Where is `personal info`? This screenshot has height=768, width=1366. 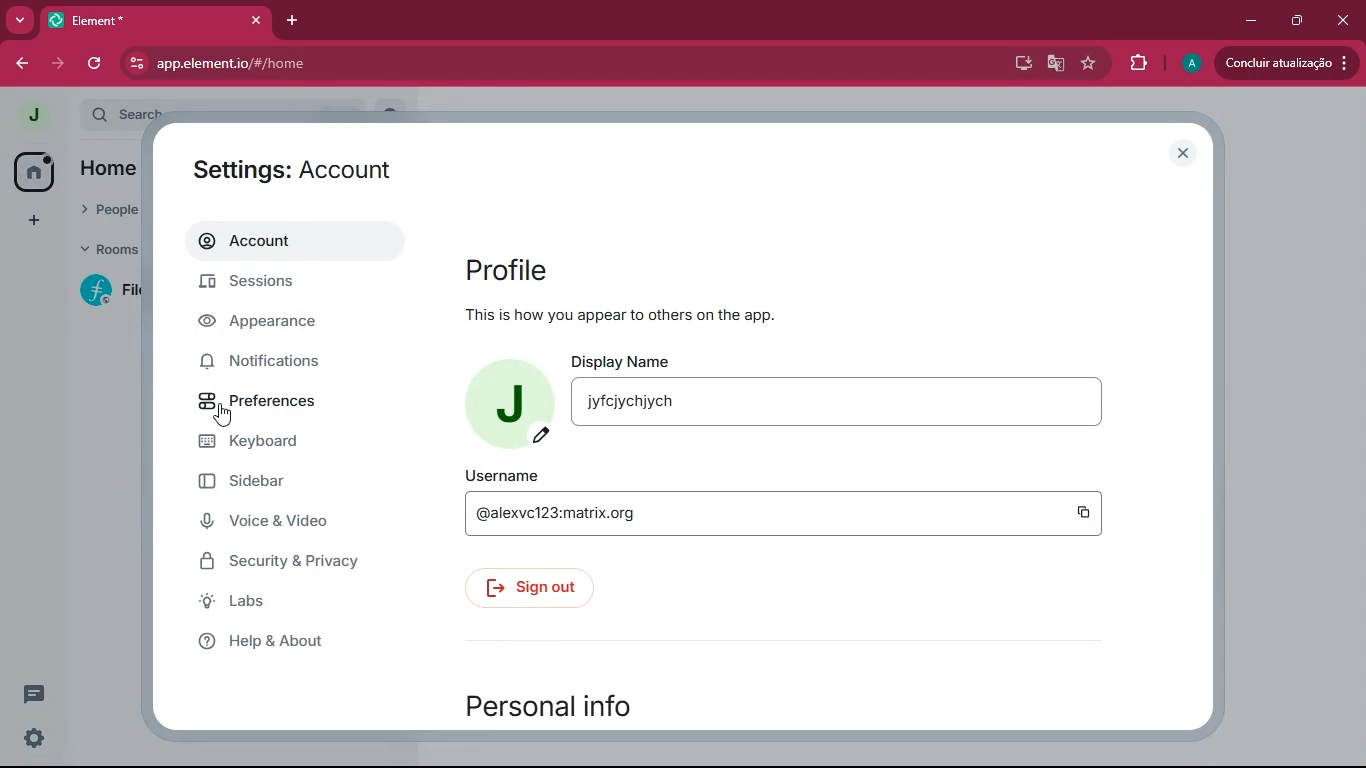 personal info is located at coordinates (572, 704).